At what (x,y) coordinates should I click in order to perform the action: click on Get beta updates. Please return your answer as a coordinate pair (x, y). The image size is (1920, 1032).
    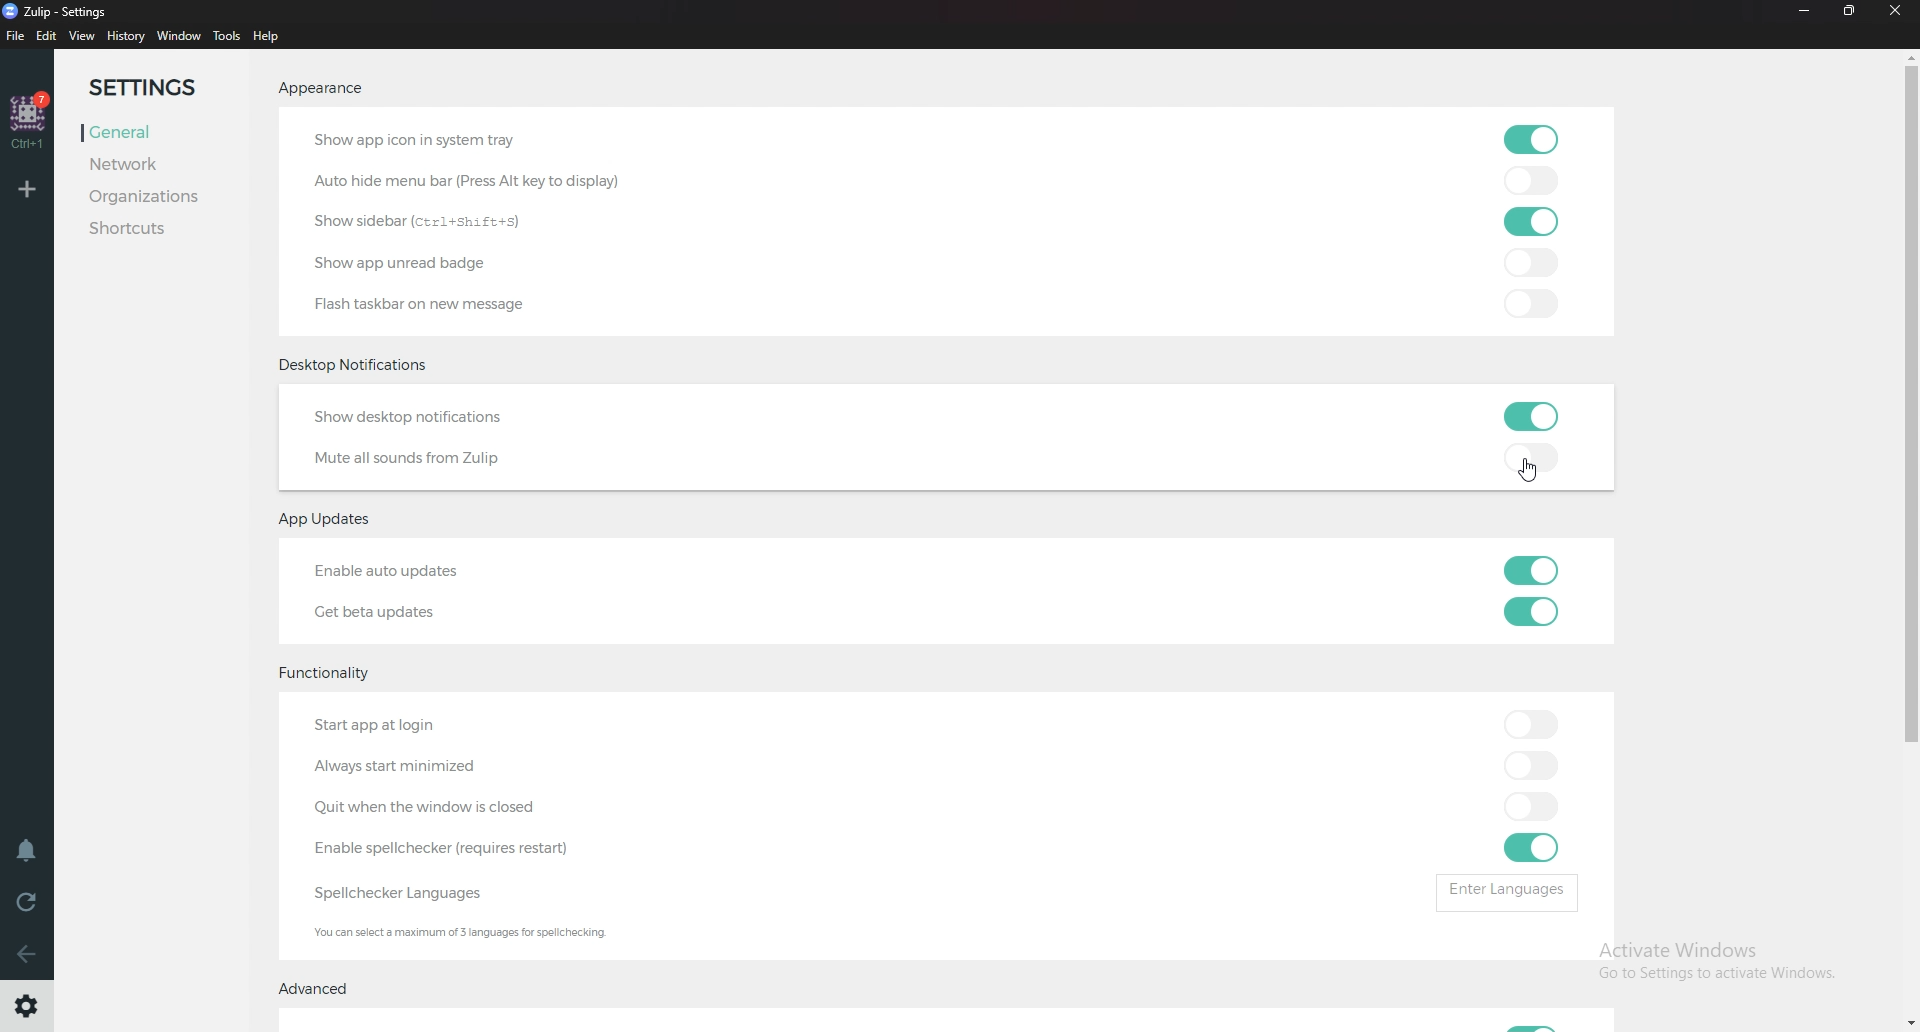
    Looking at the image, I should click on (380, 613).